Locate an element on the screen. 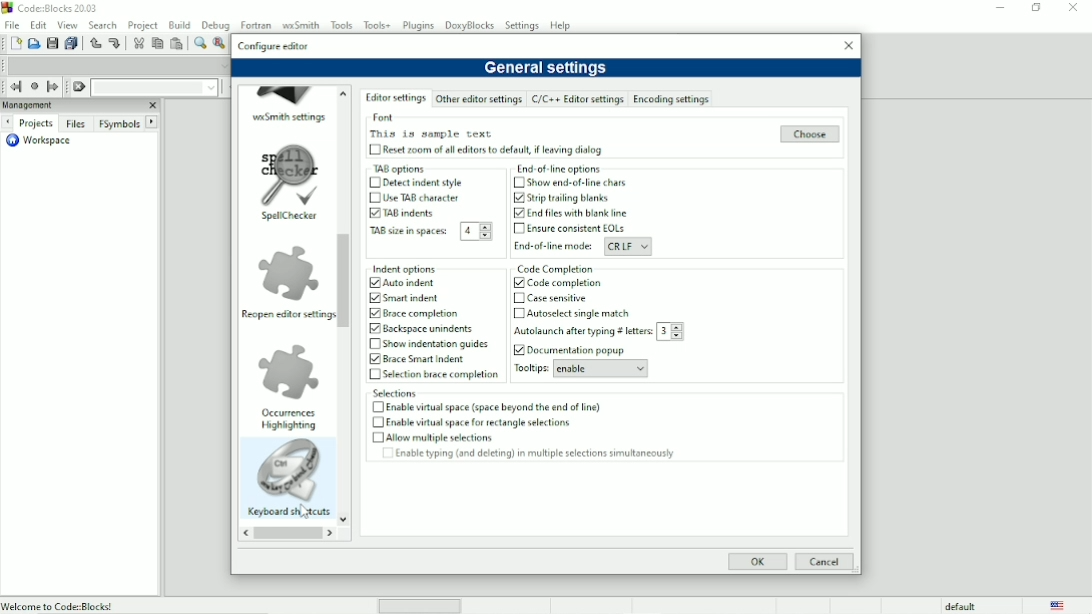 The image size is (1092, 614). Open is located at coordinates (33, 43).